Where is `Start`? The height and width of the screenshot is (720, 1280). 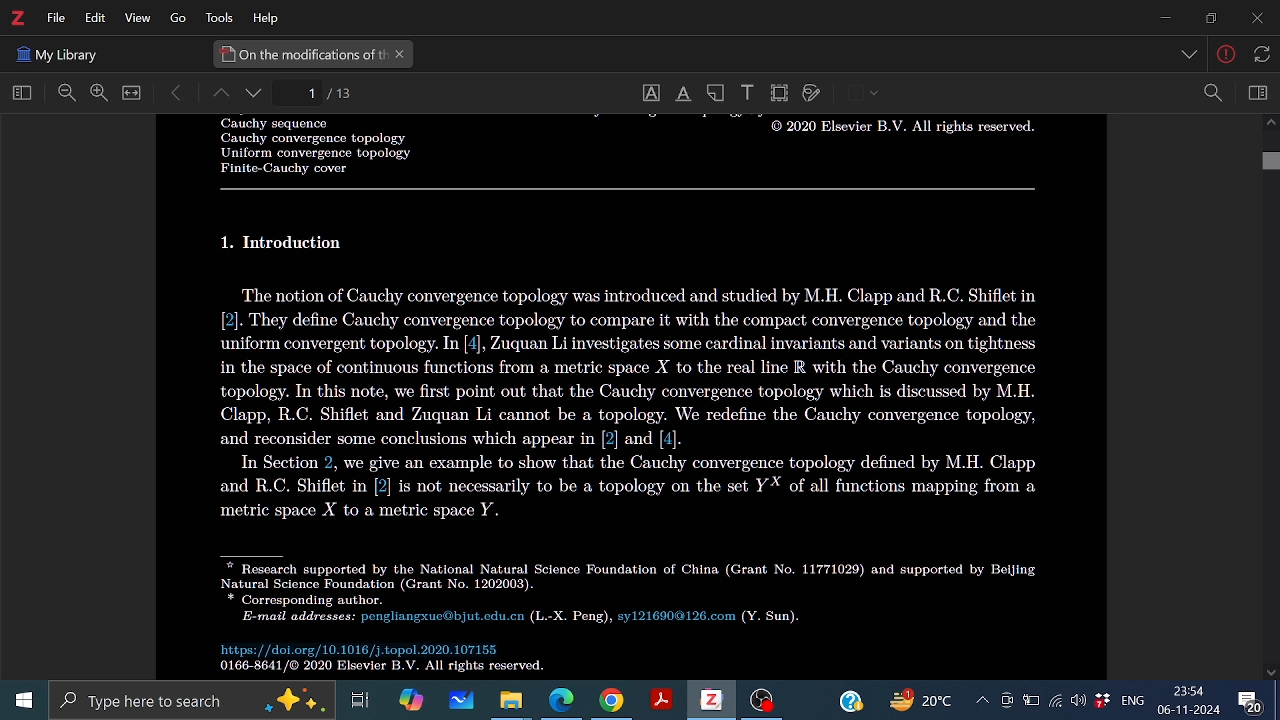
Start is located at coordinates (19, 701).